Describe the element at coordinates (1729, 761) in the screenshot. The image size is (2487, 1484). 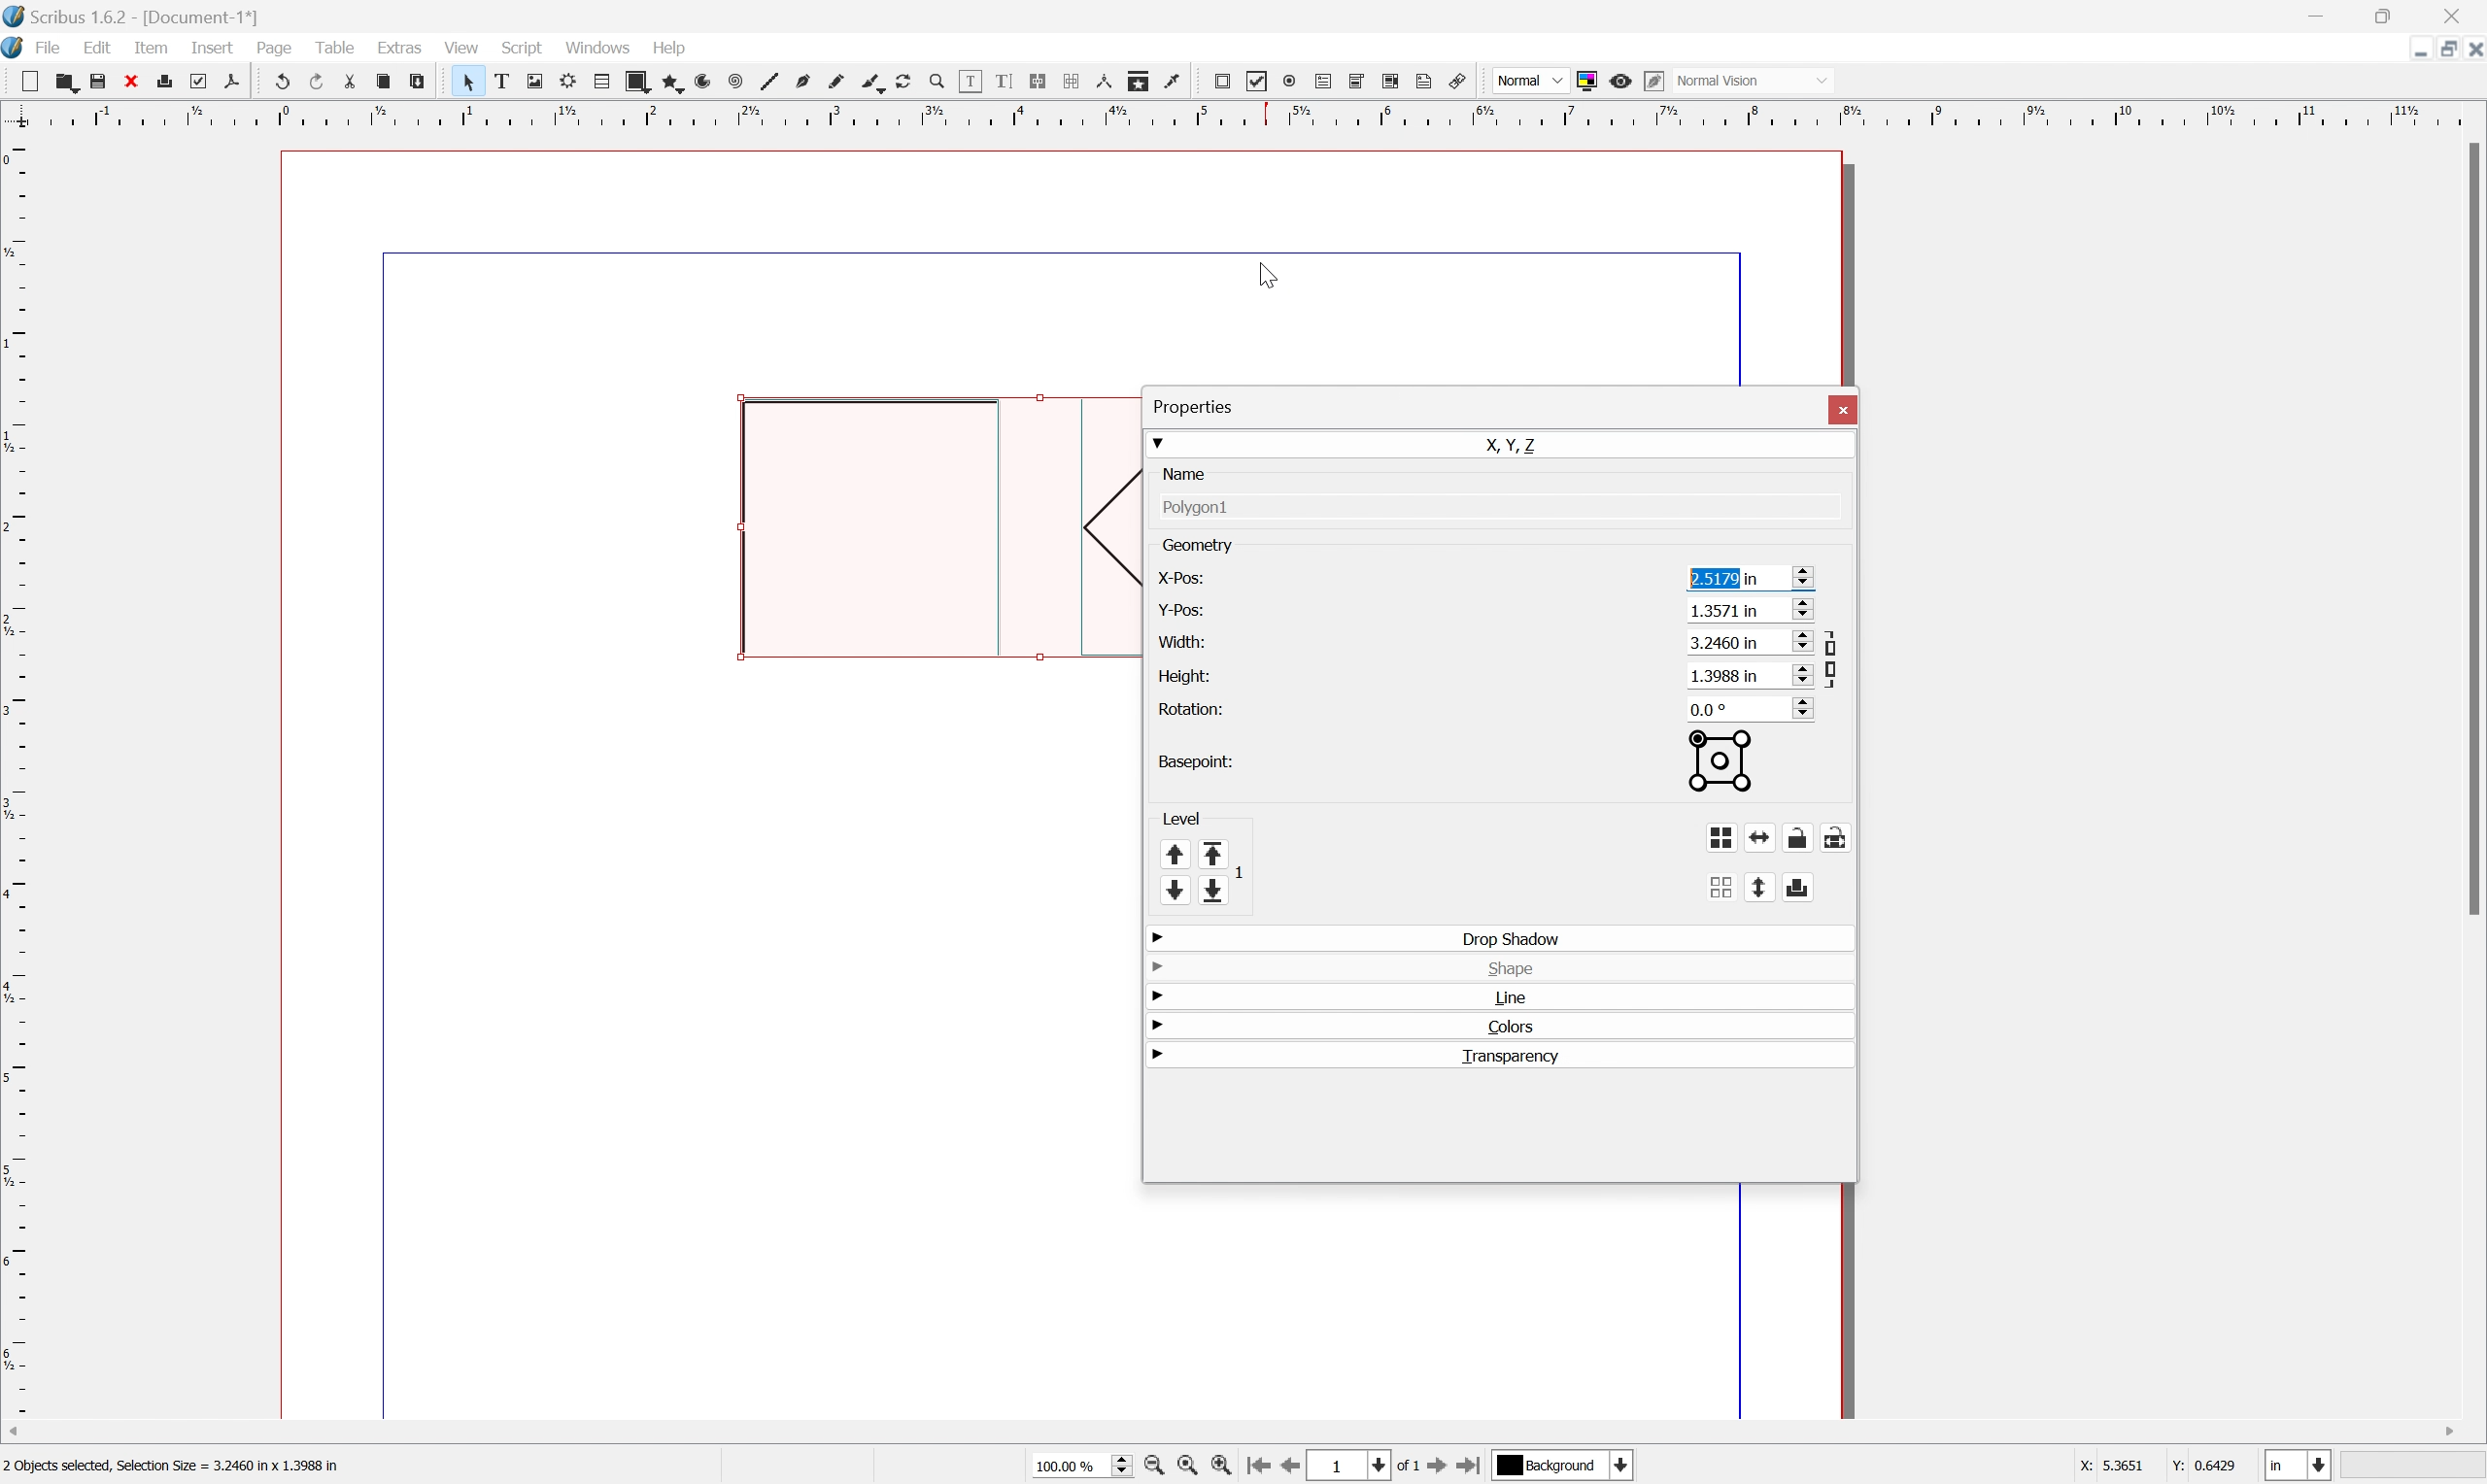
I see `basepoint` at that location.